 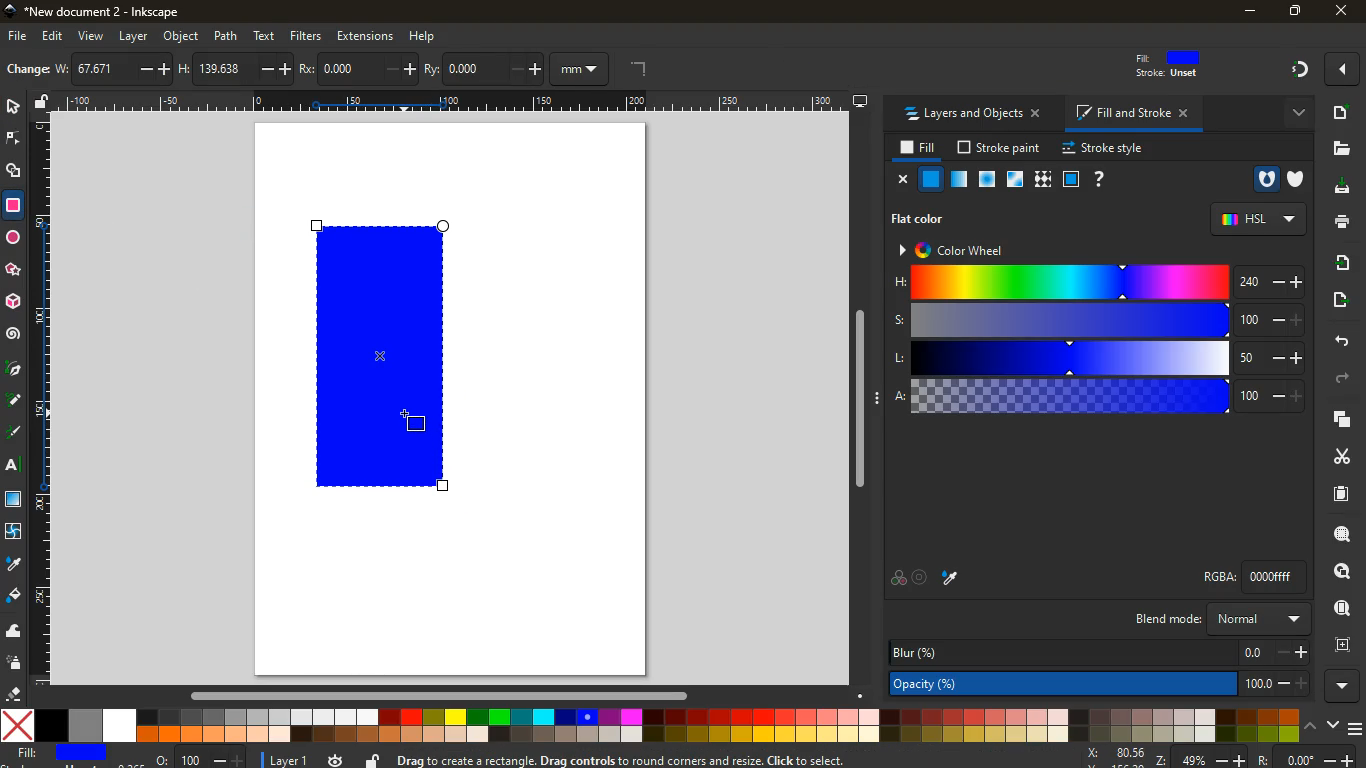 I want to click on forward, so click(x=1340, y=378).